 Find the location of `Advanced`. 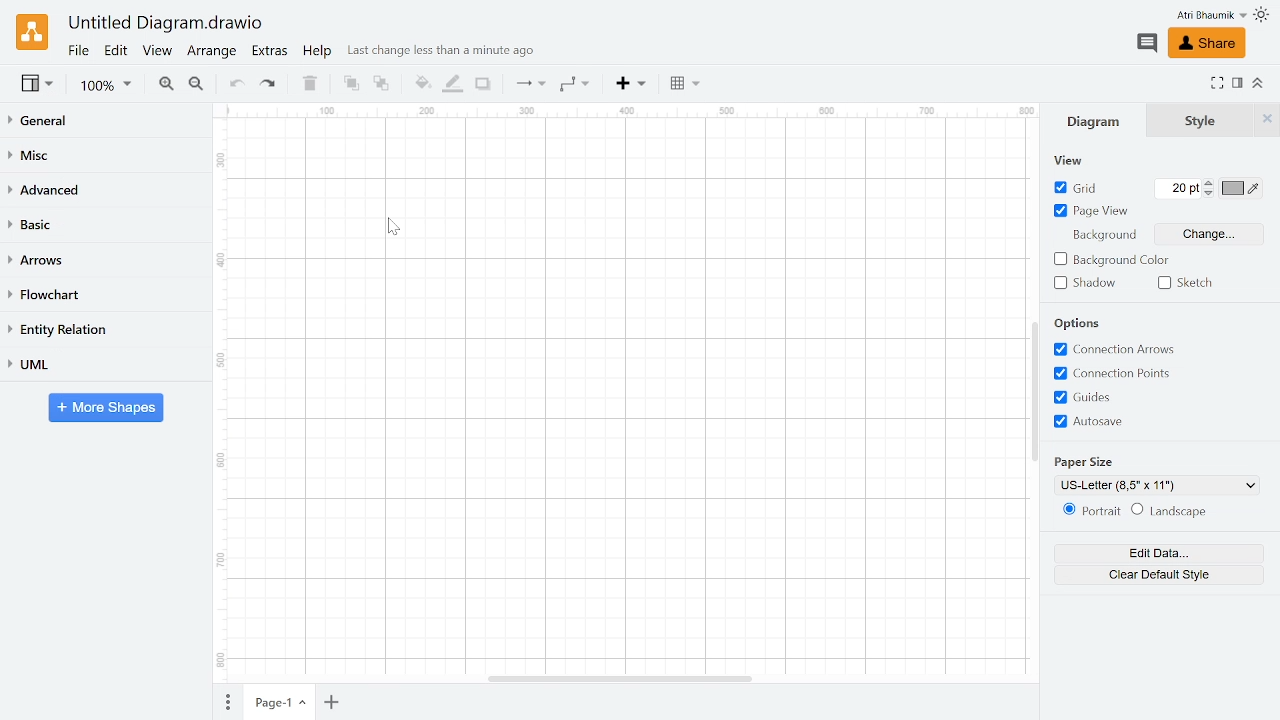

Advanced is located at coordinates (101, 190).